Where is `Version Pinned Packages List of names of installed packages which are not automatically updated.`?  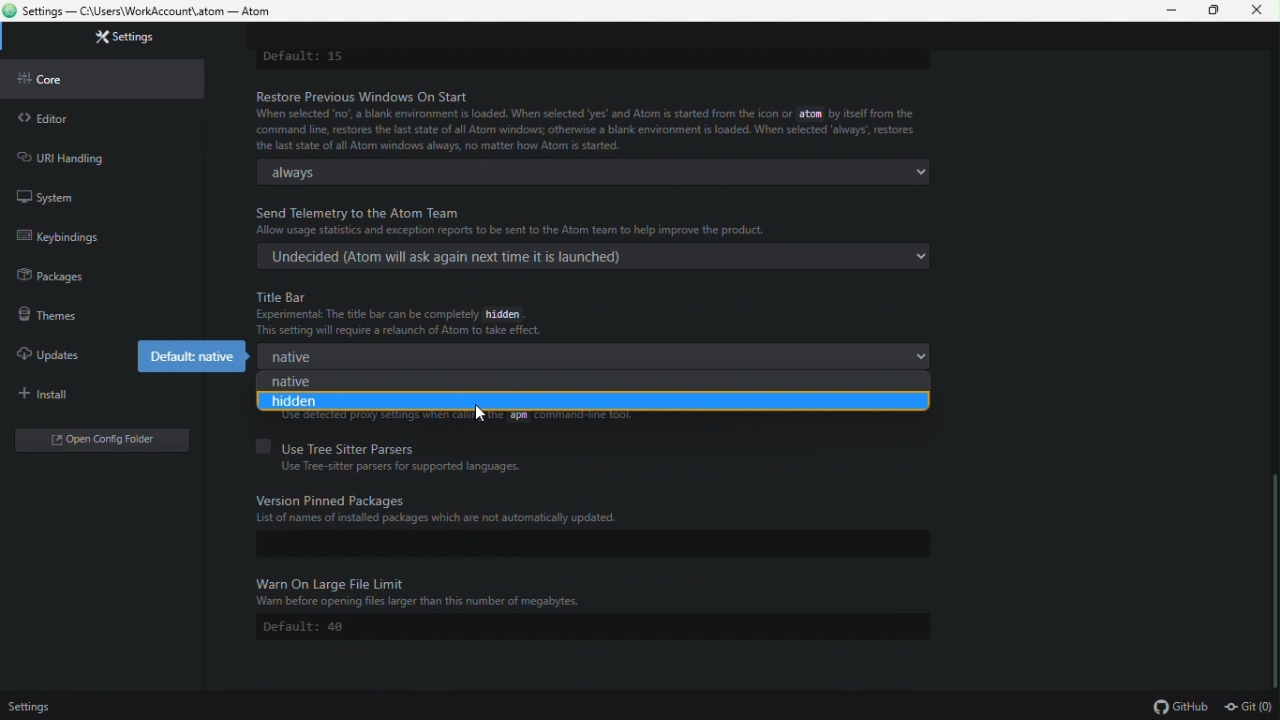 Version Pinned Packages List of names of installed packages which are not automatically updated. is located at coordinates (450, 512).